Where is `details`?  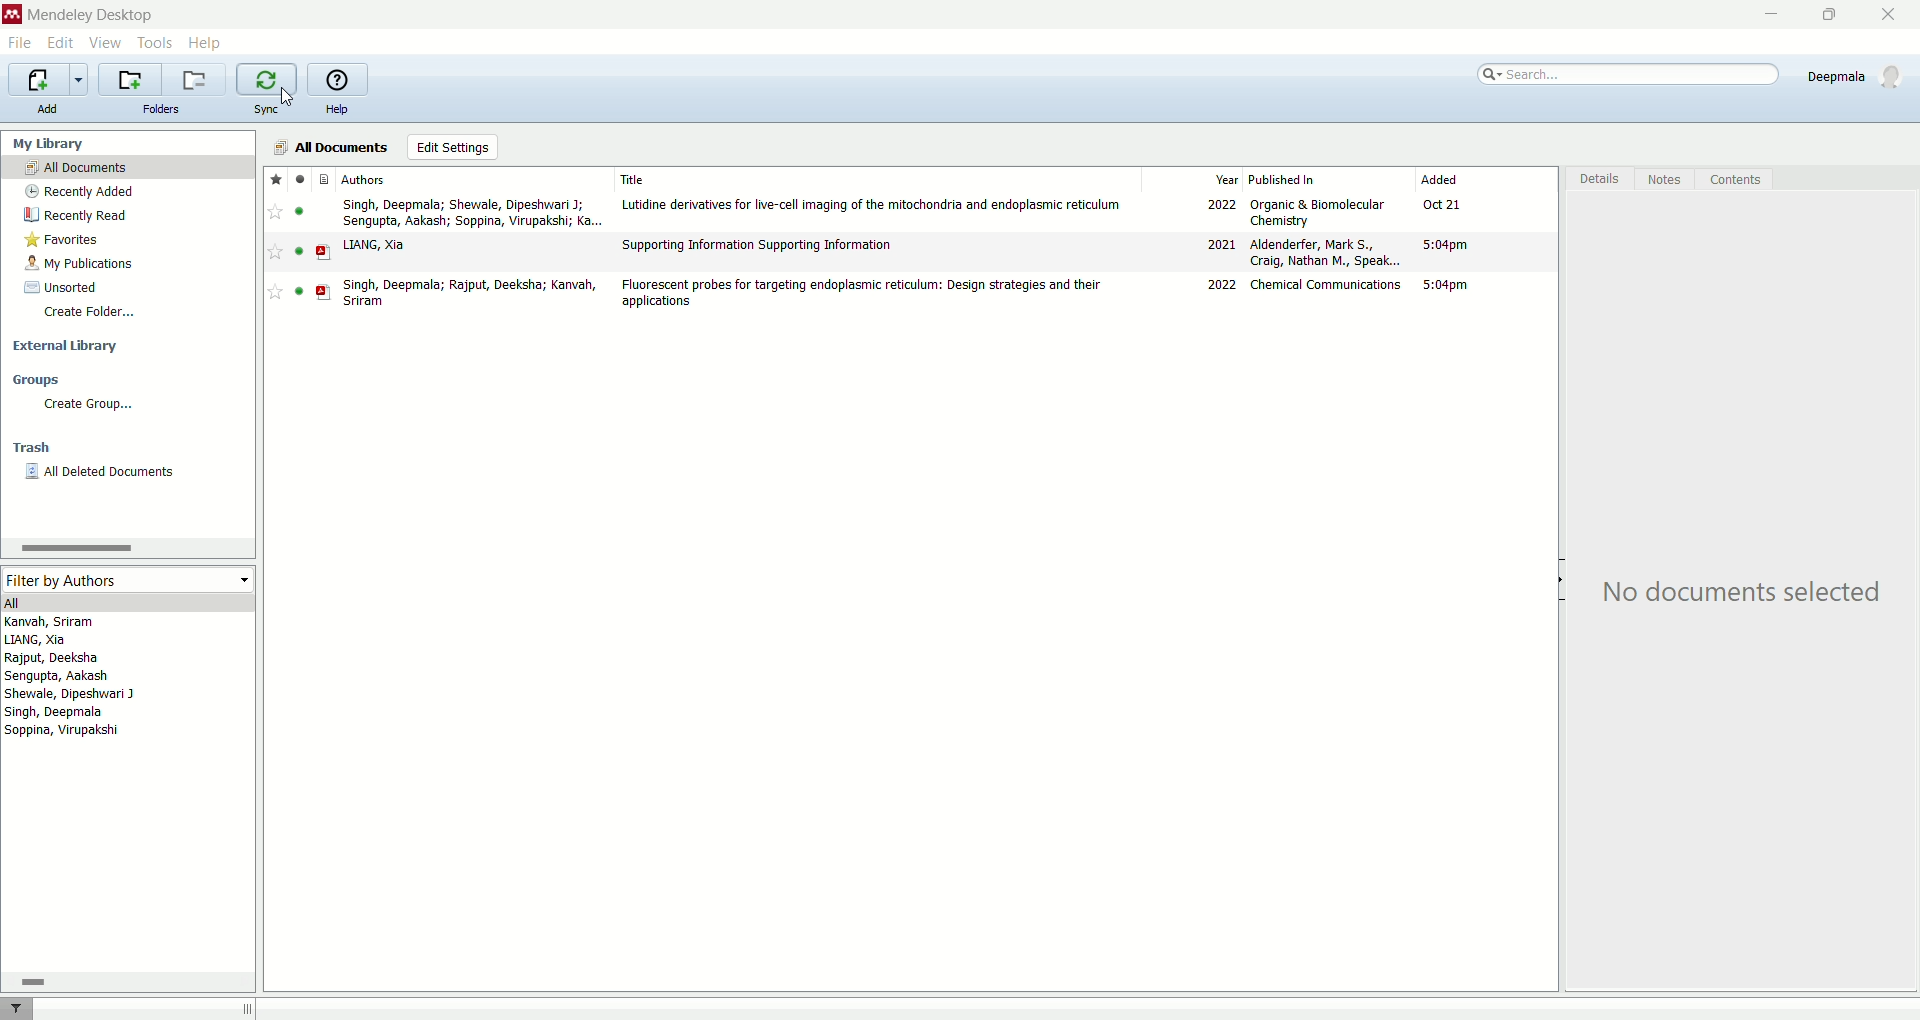
details is located at coordinates (1599, 178).